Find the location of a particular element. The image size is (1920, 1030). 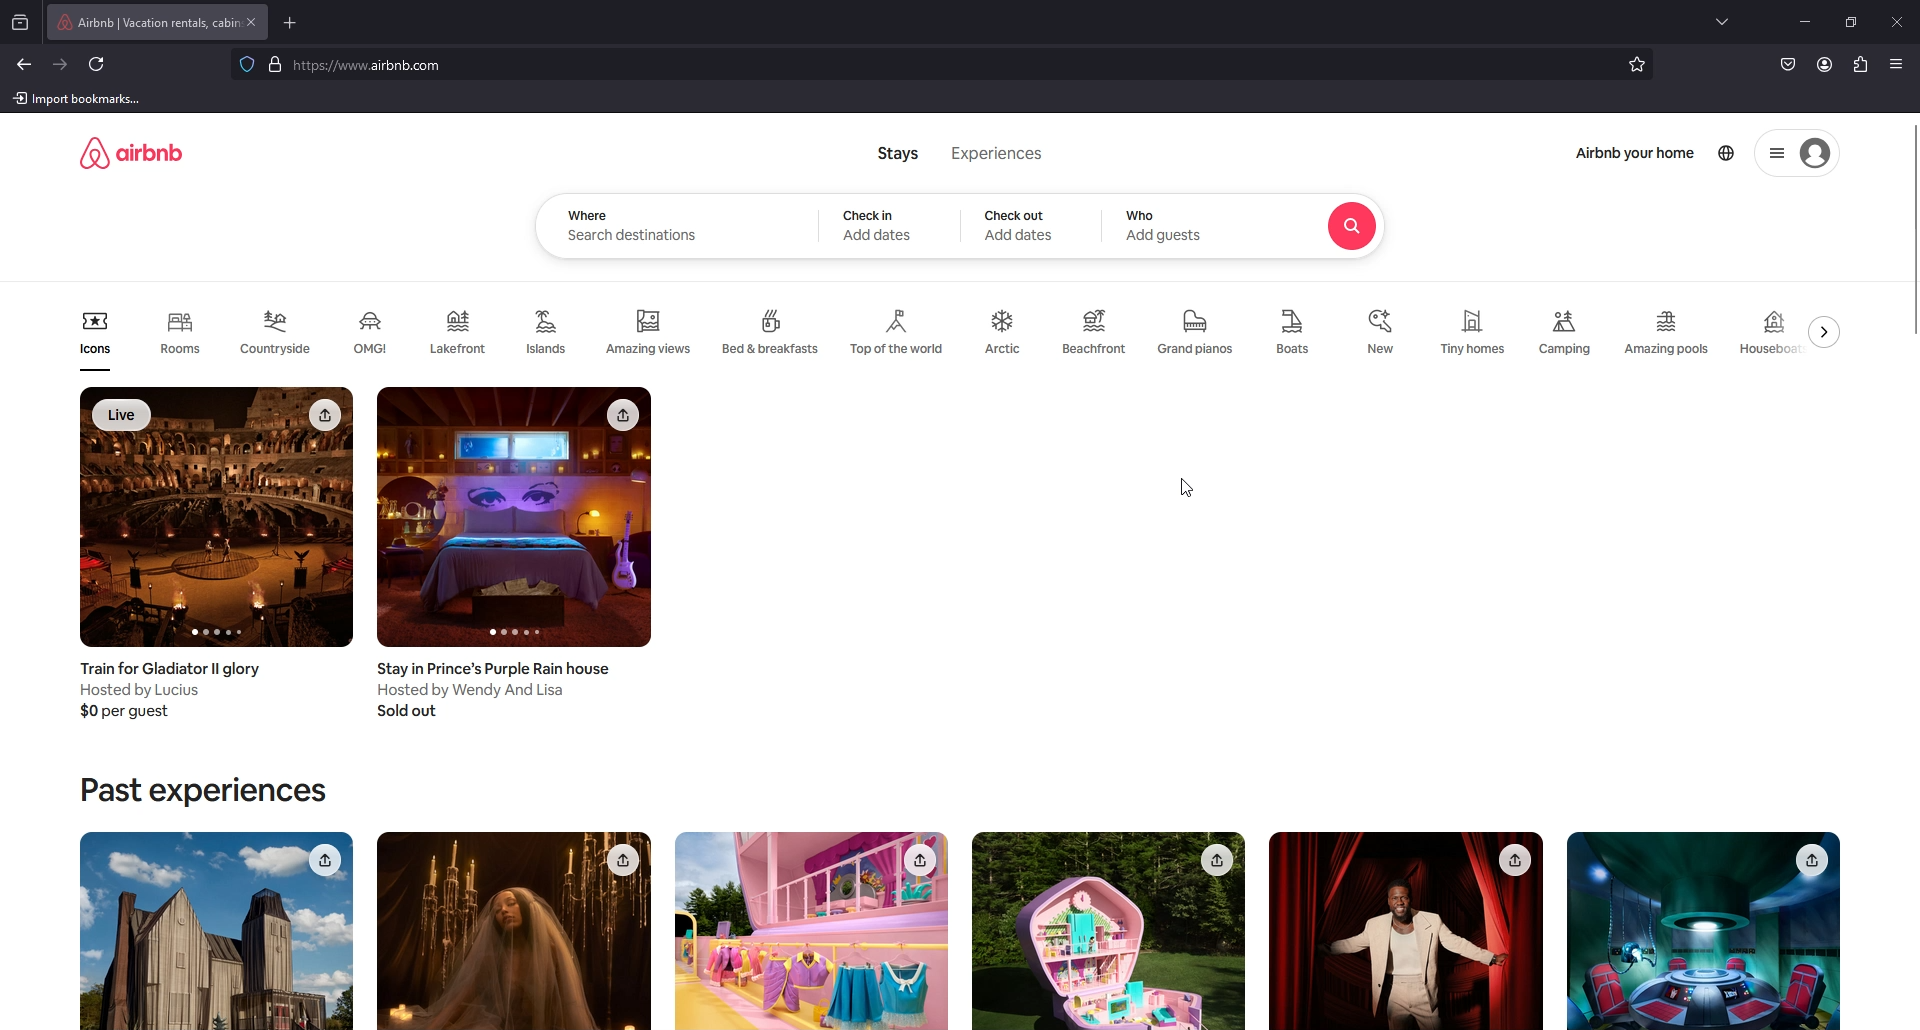

Experiences  is located at coordinates (998, 153).